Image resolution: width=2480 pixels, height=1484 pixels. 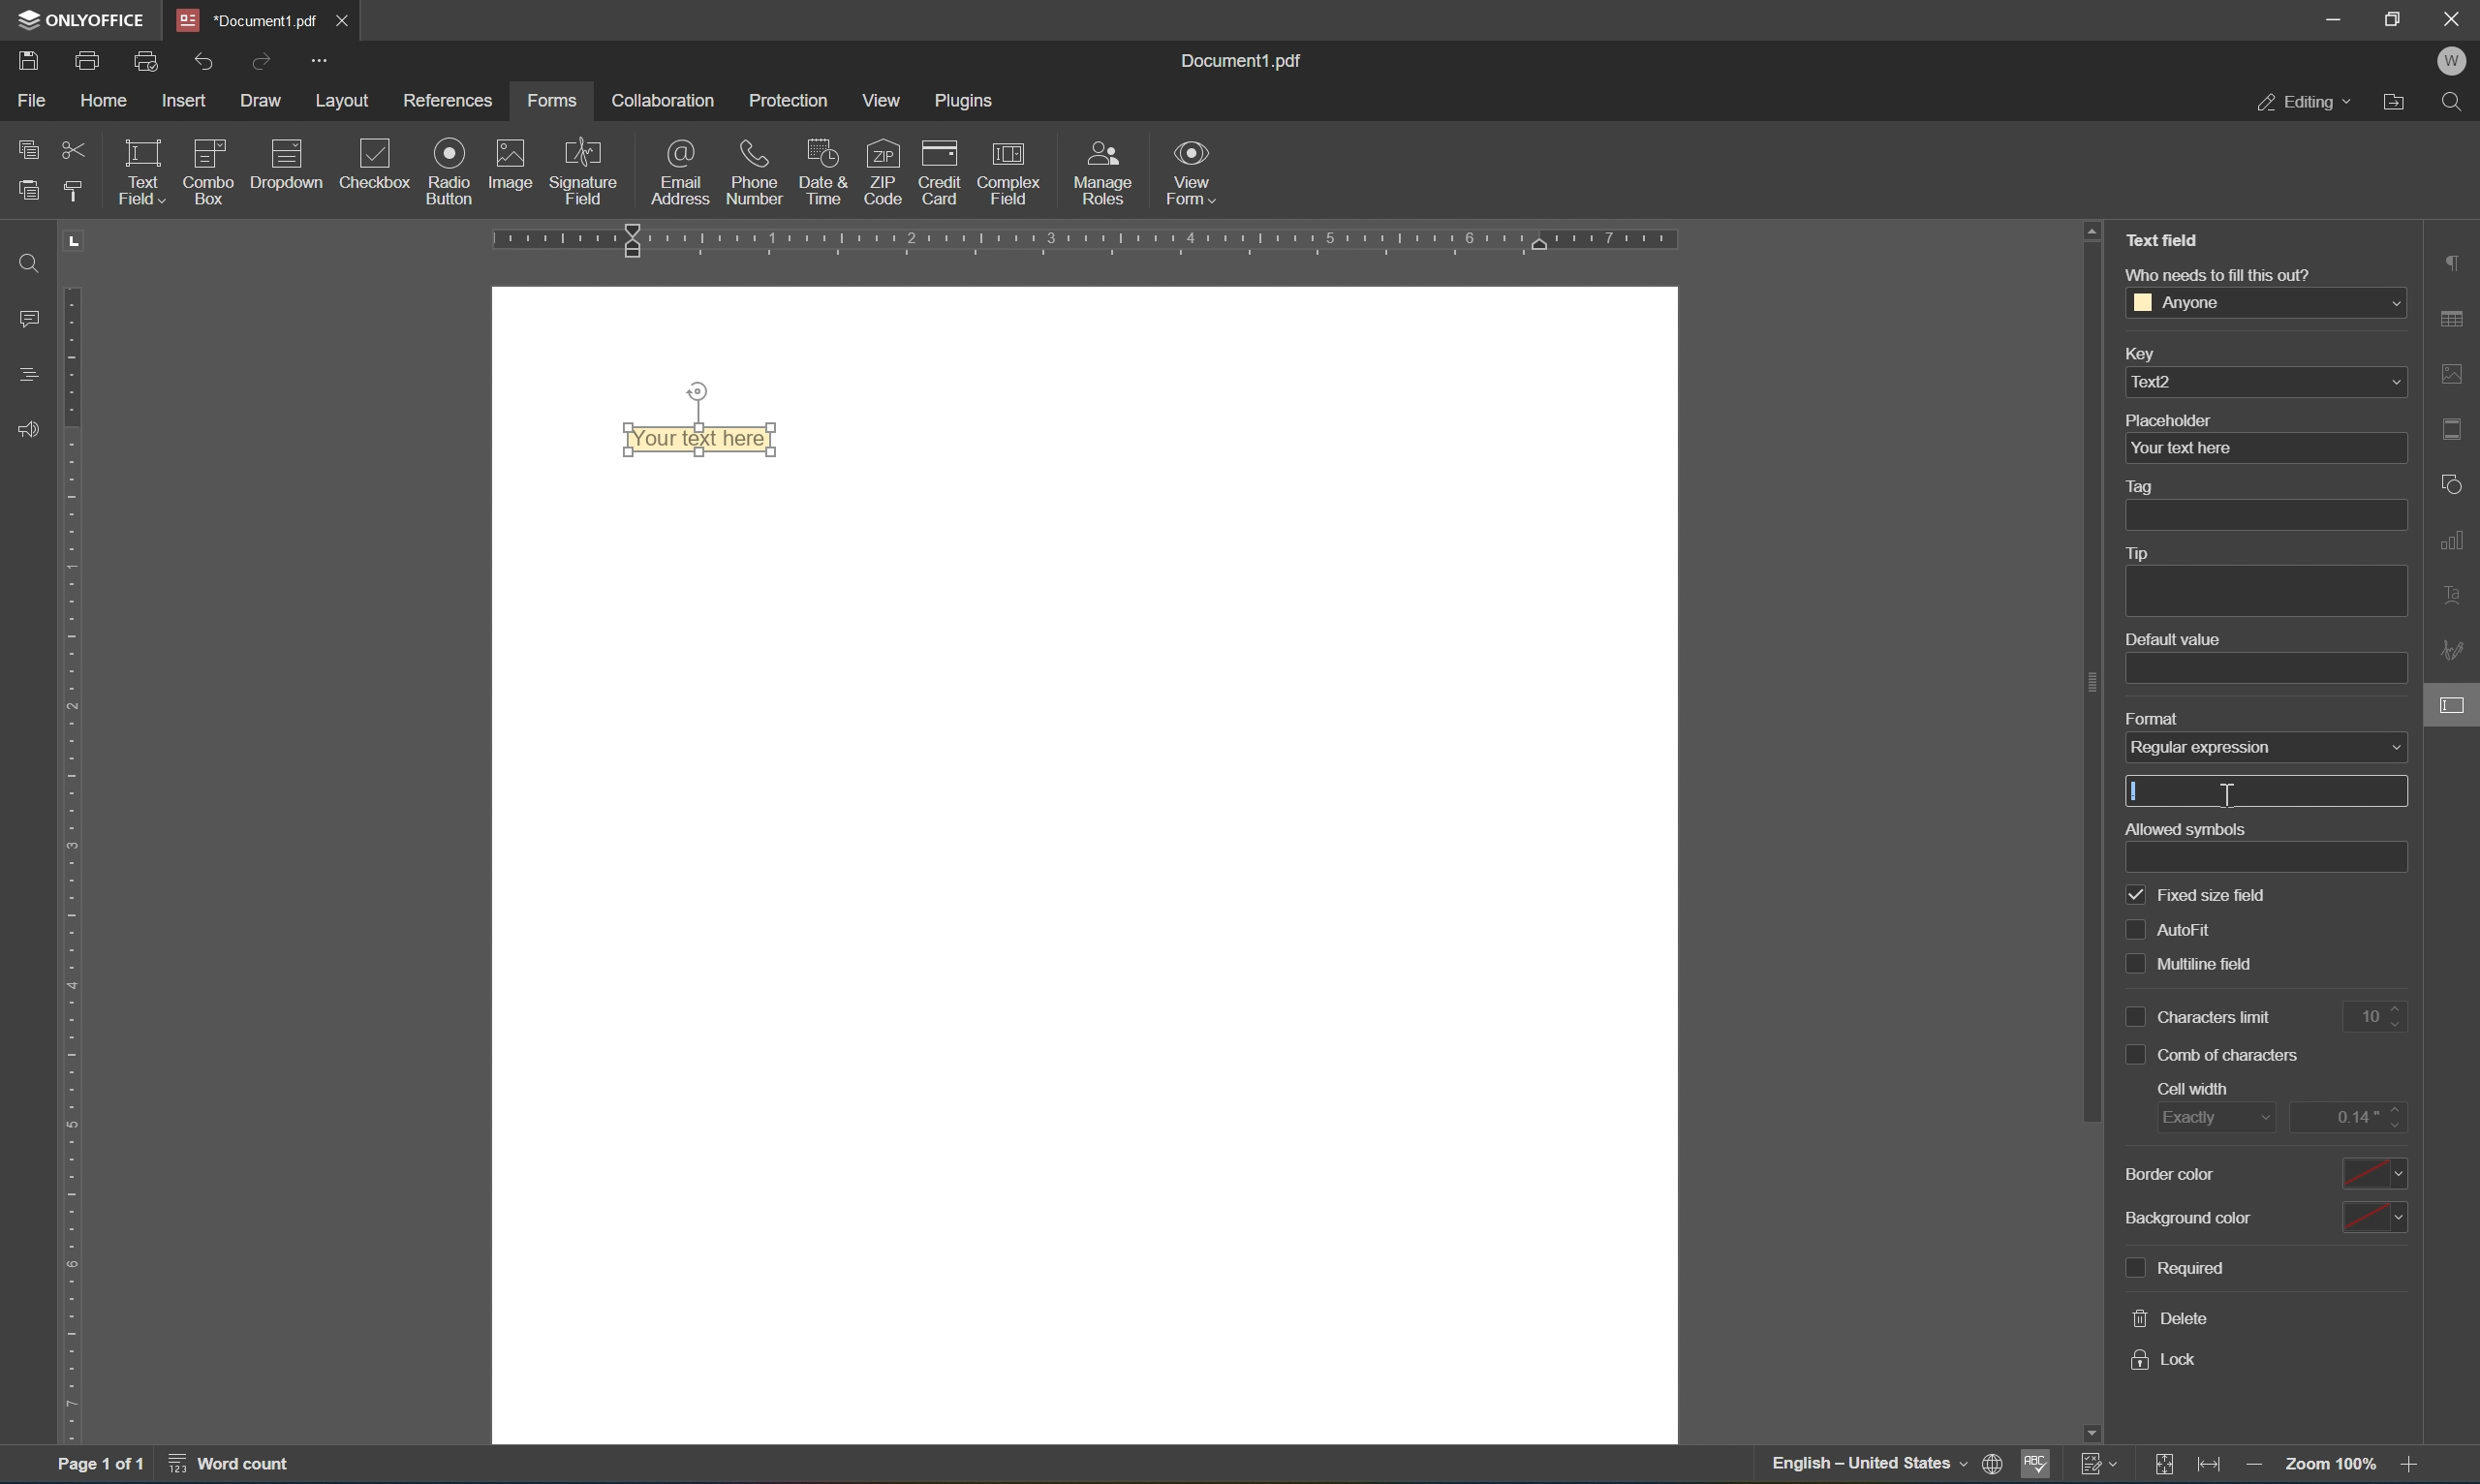 I want to click on zoom 100%, so click(x=2328, y=1462).